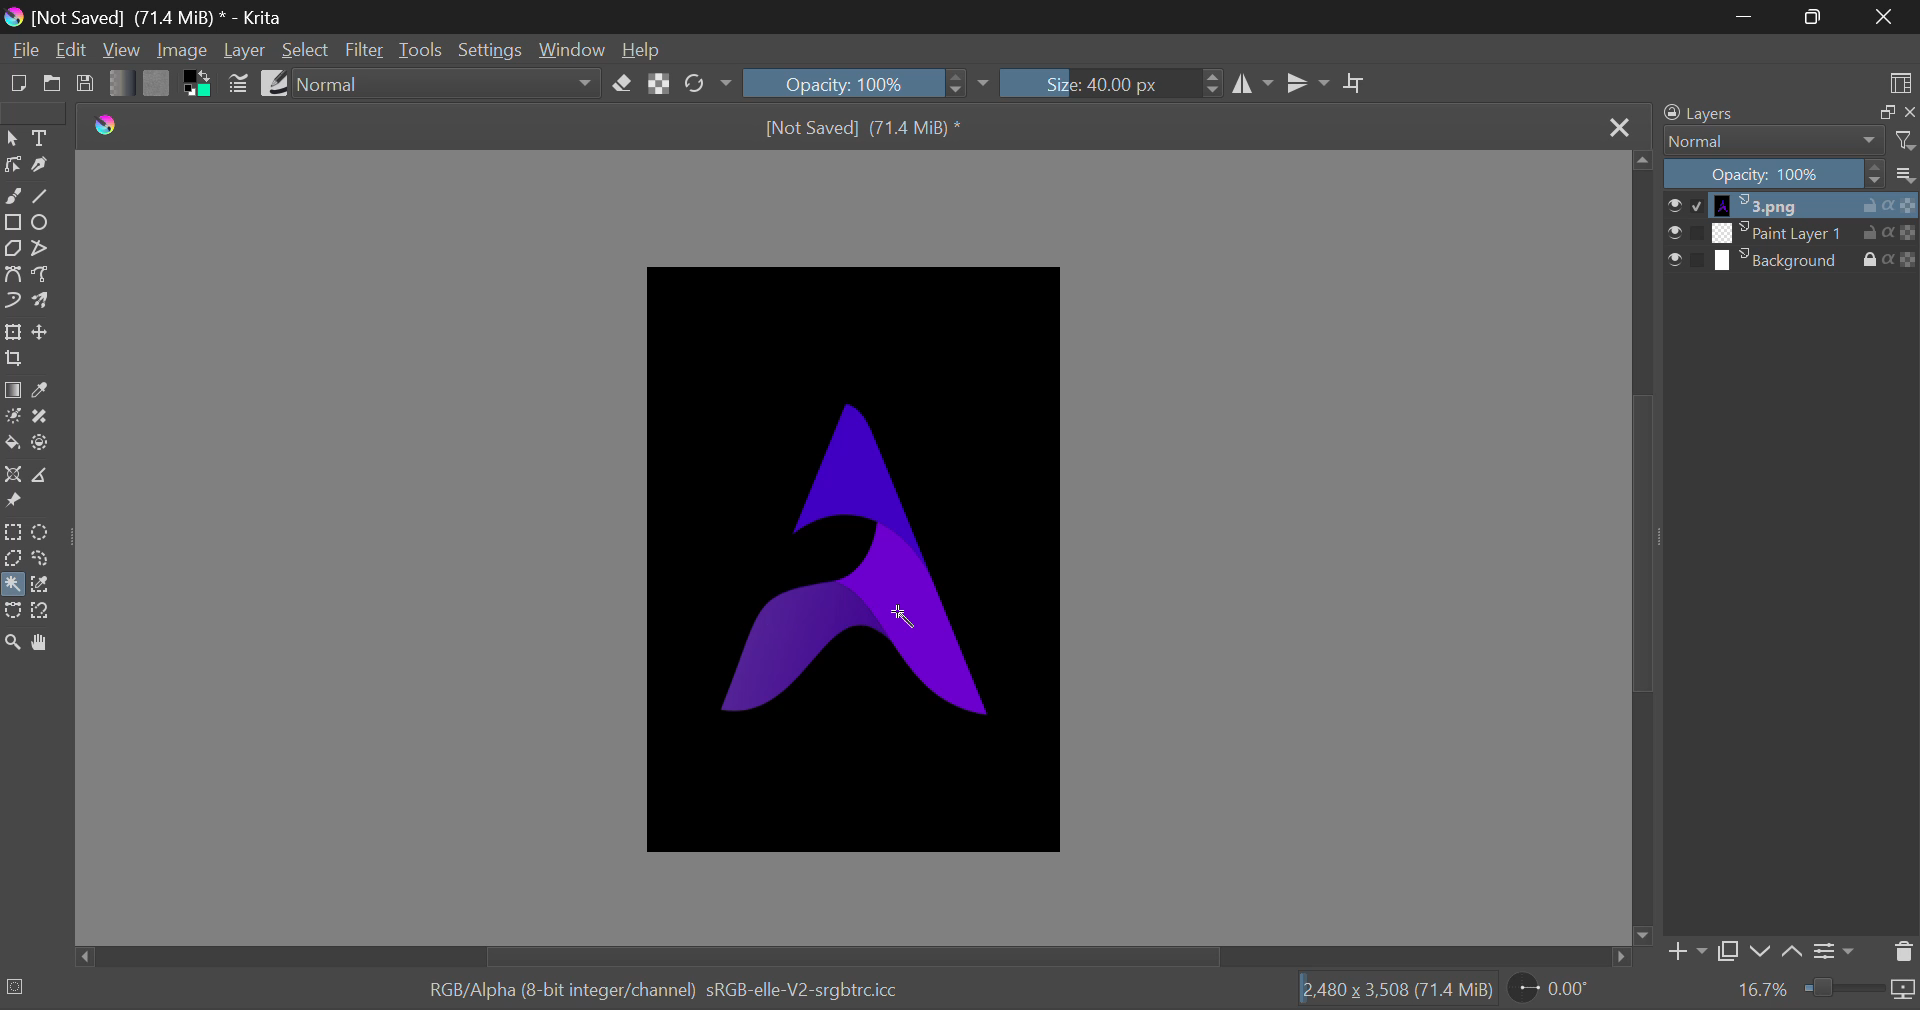  I want to click on checkbox, so click(1686, 206).